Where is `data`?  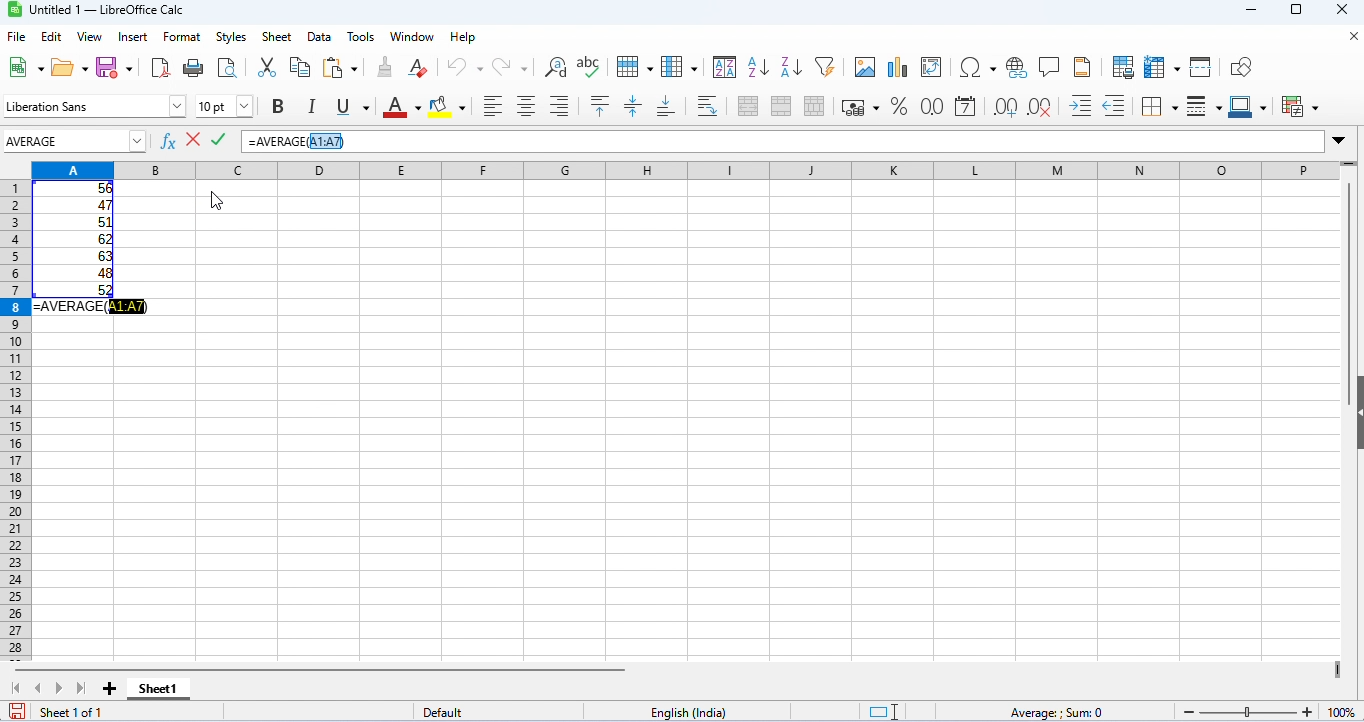
data is located at coordinates (321, 37).